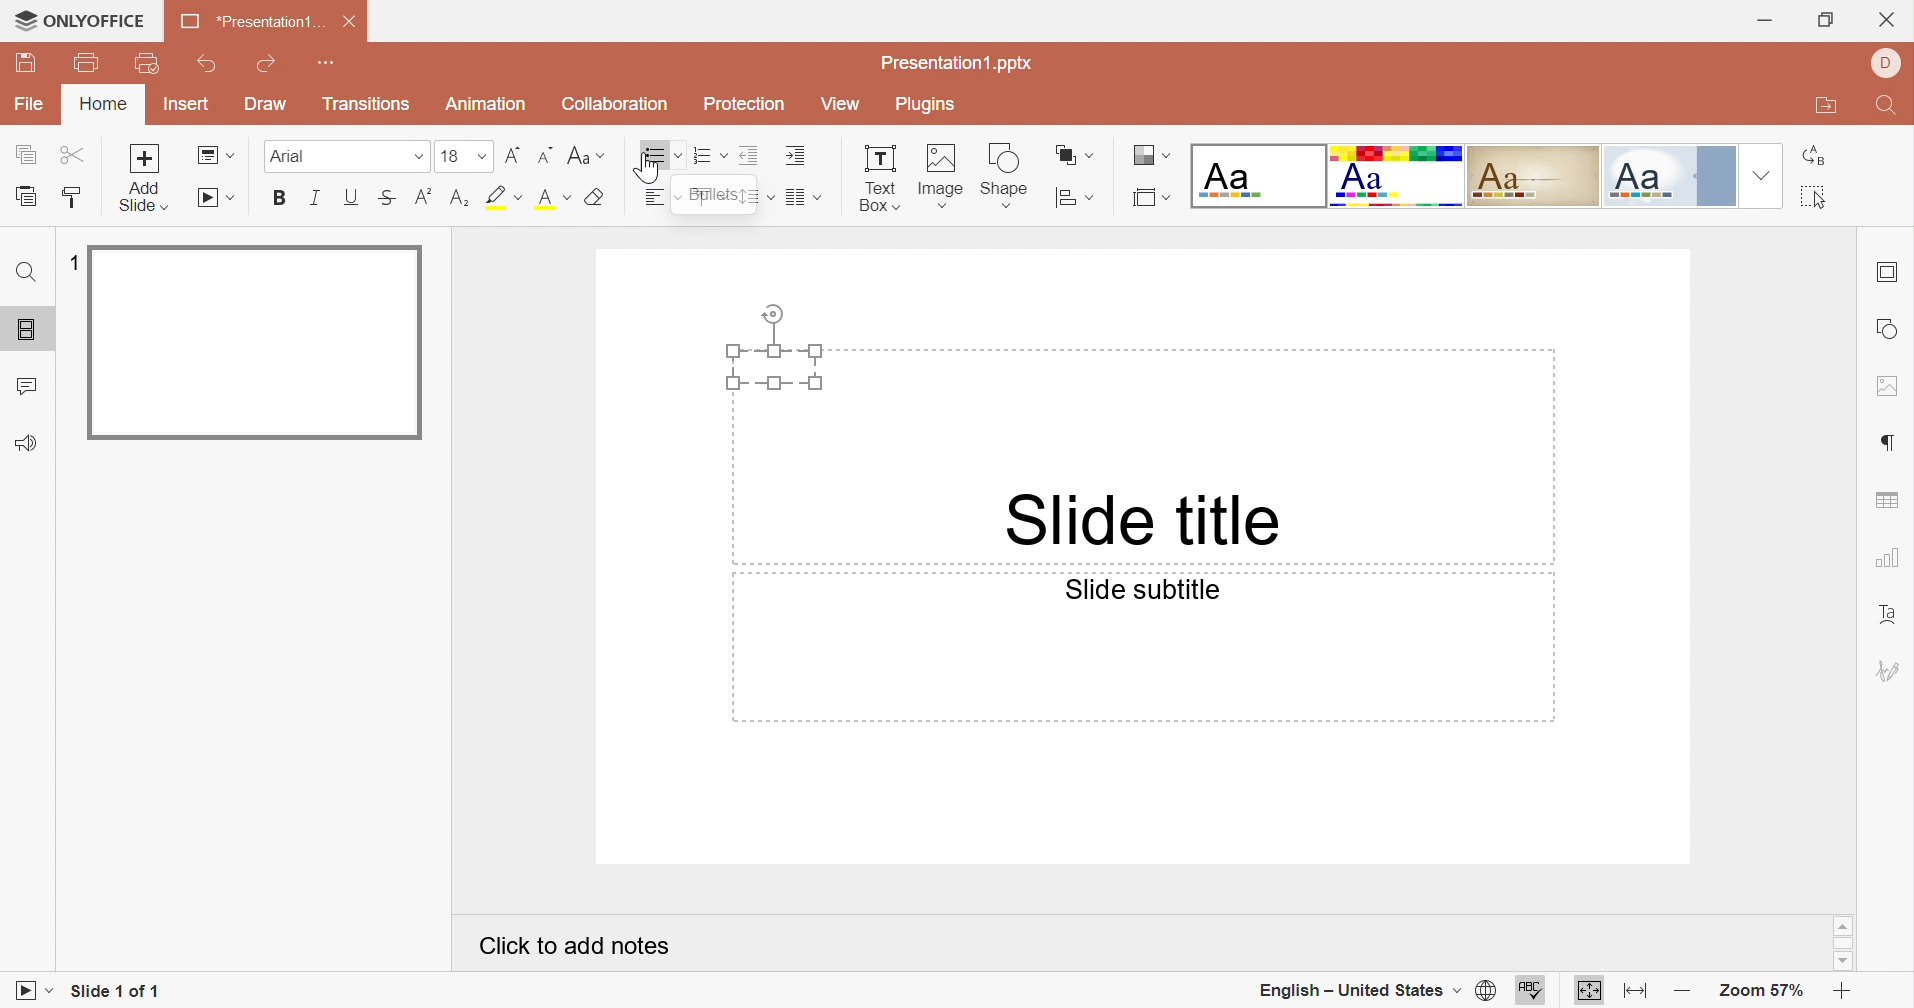 Image resolution: width=1914 pixels, height=1008 pixels. I want to click on Replace, so click(1819, 159).